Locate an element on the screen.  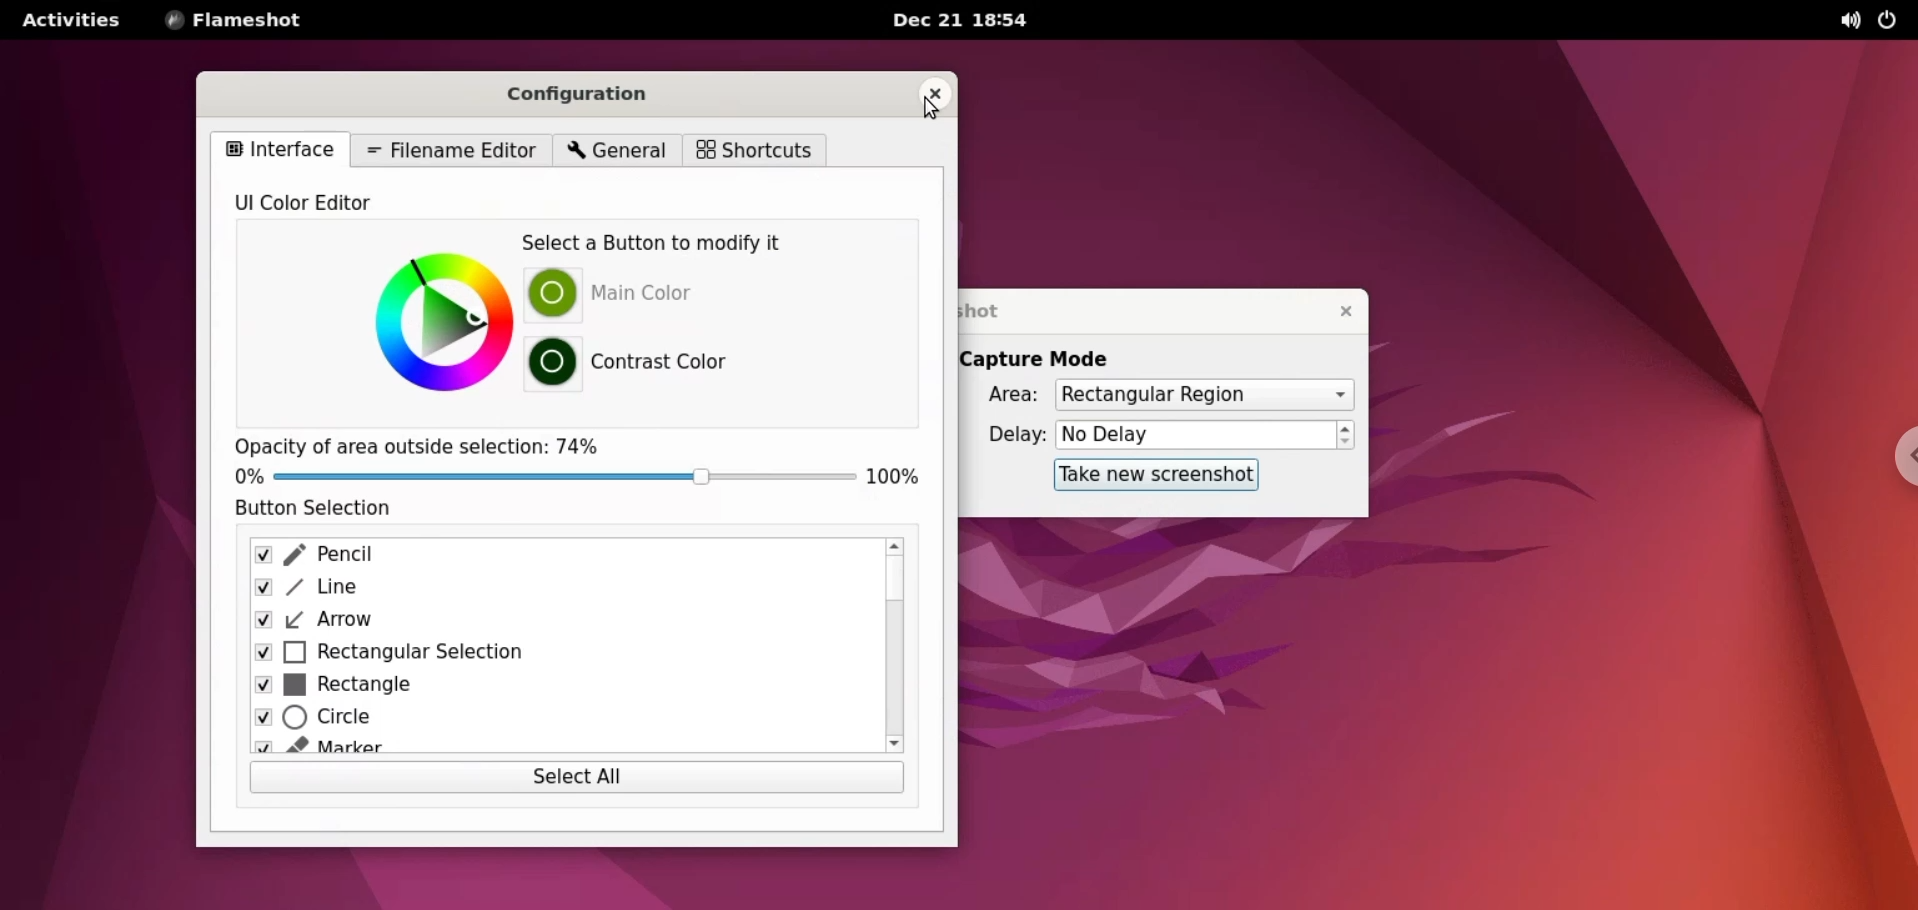
color picker is located at coordinates (430, 318).